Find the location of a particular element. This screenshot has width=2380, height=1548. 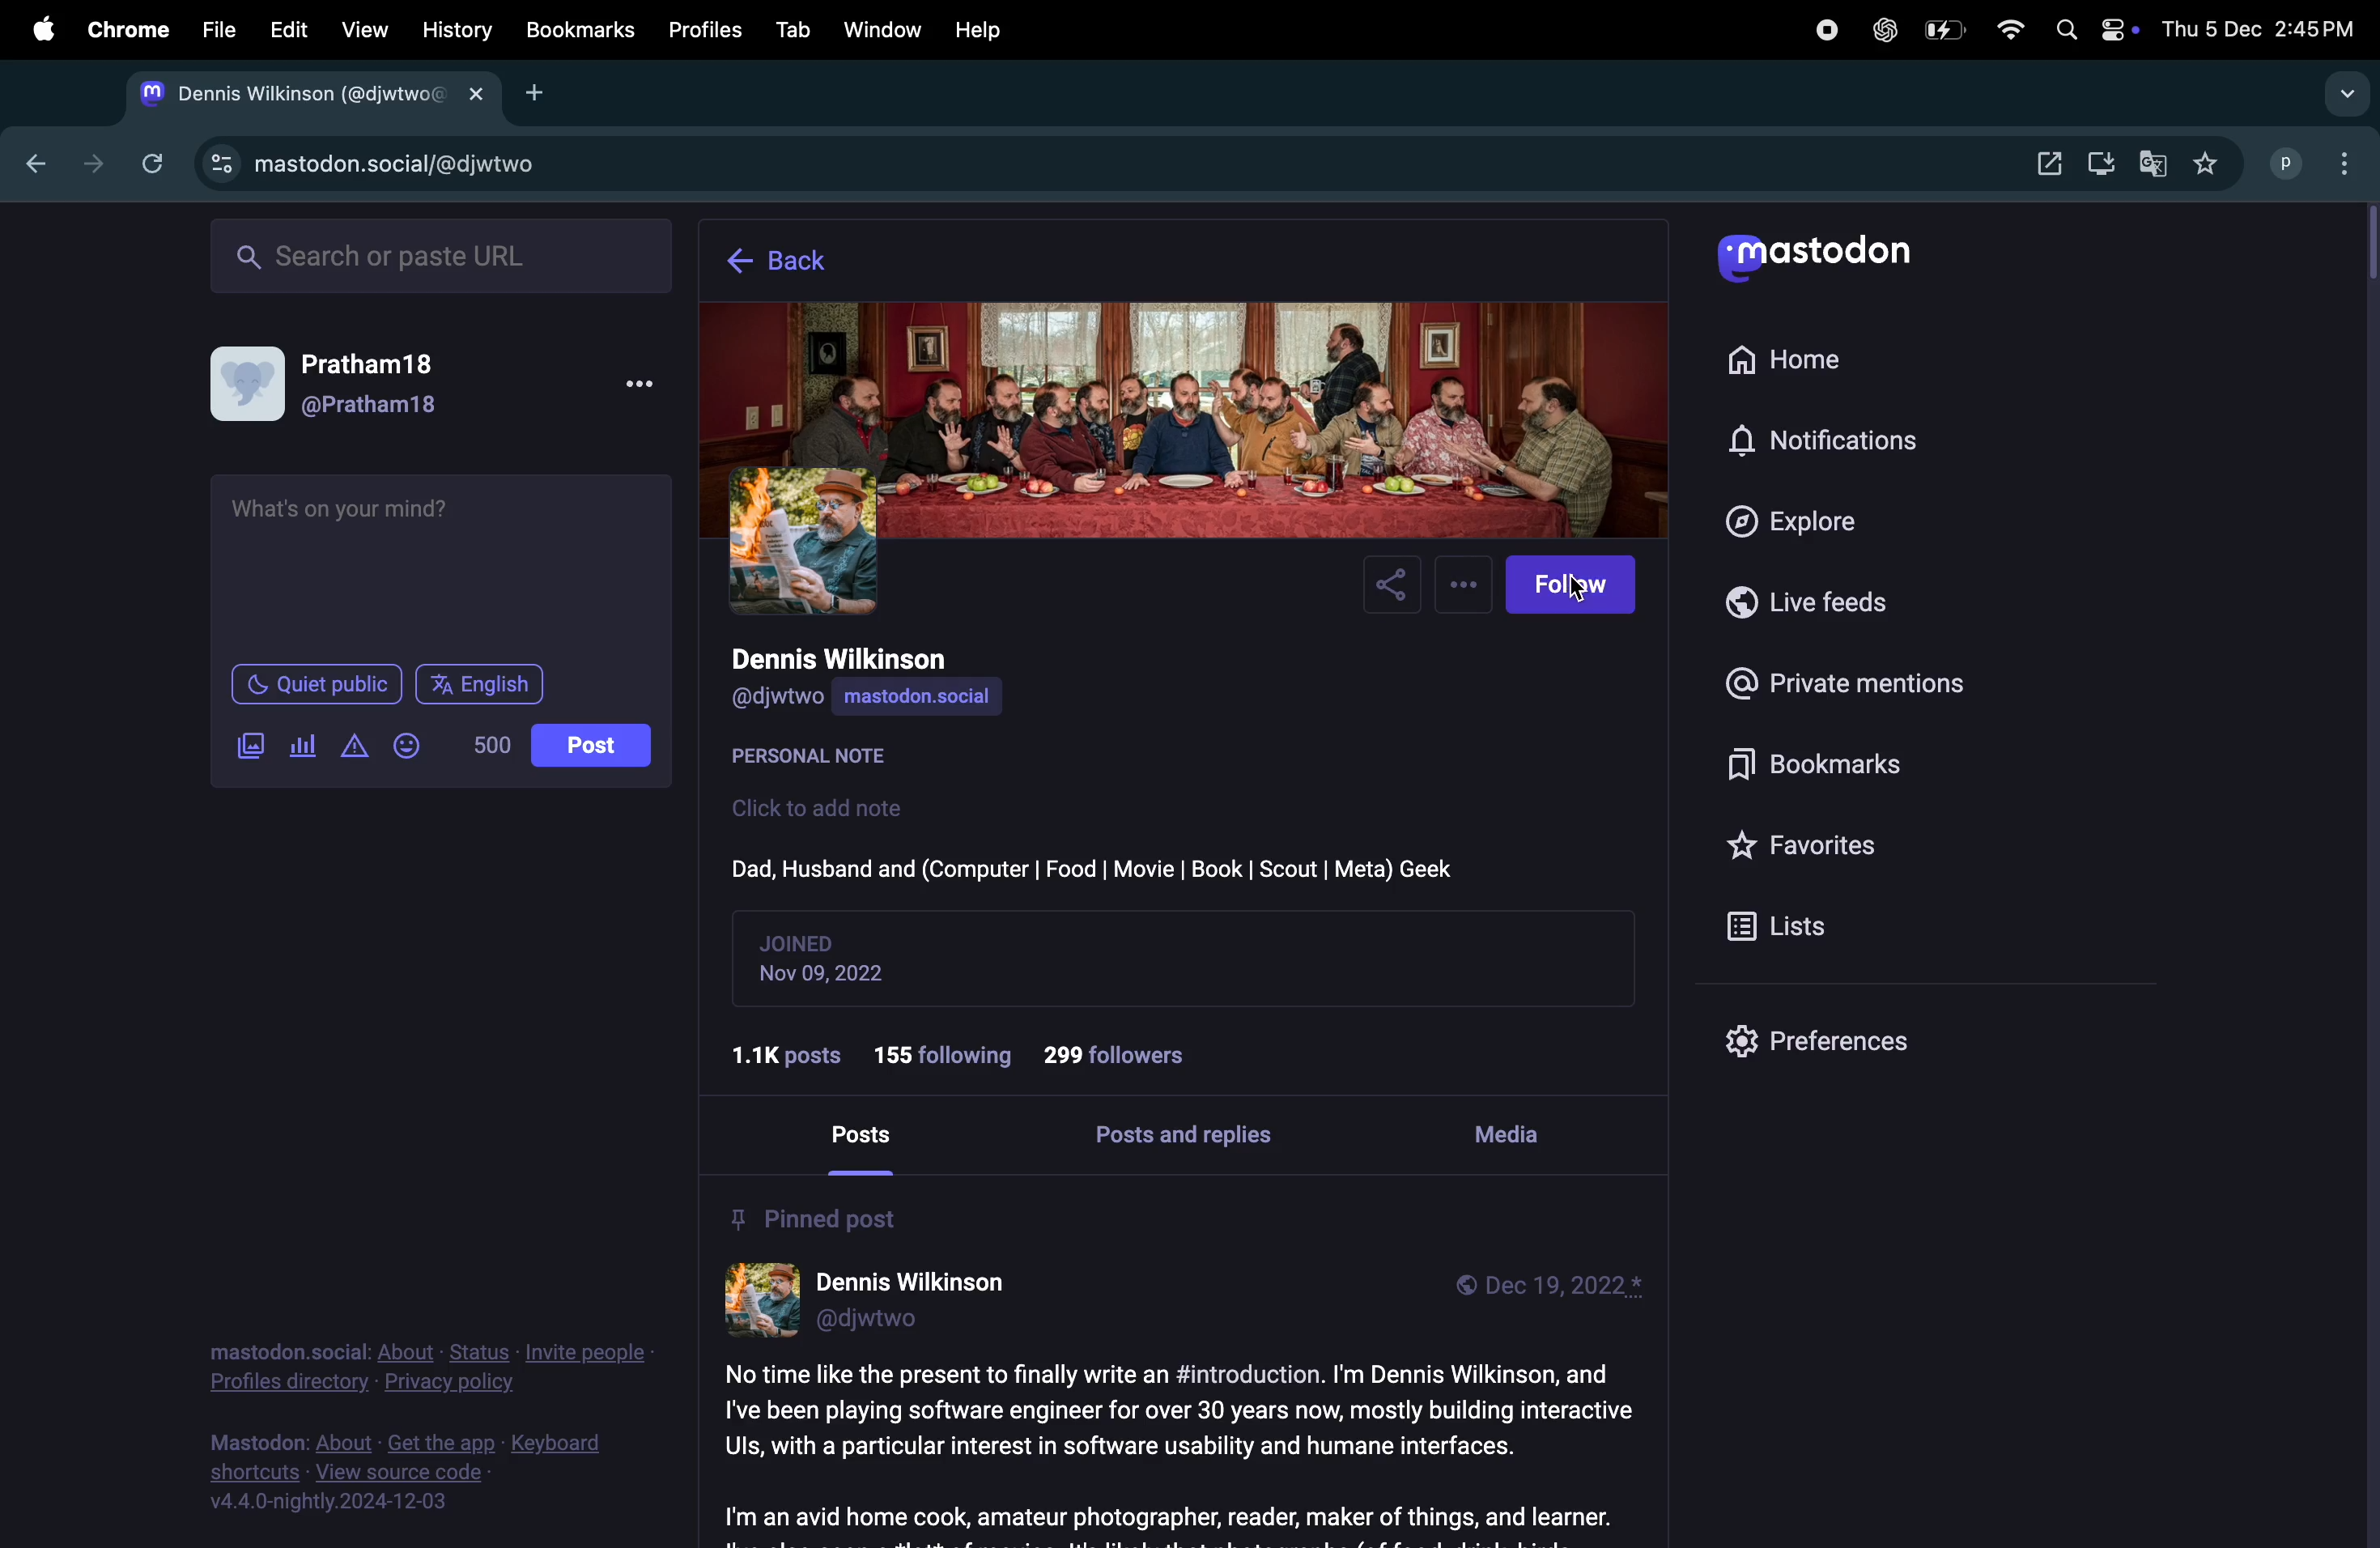

prefrences is located at coordinates (1820, 1045).